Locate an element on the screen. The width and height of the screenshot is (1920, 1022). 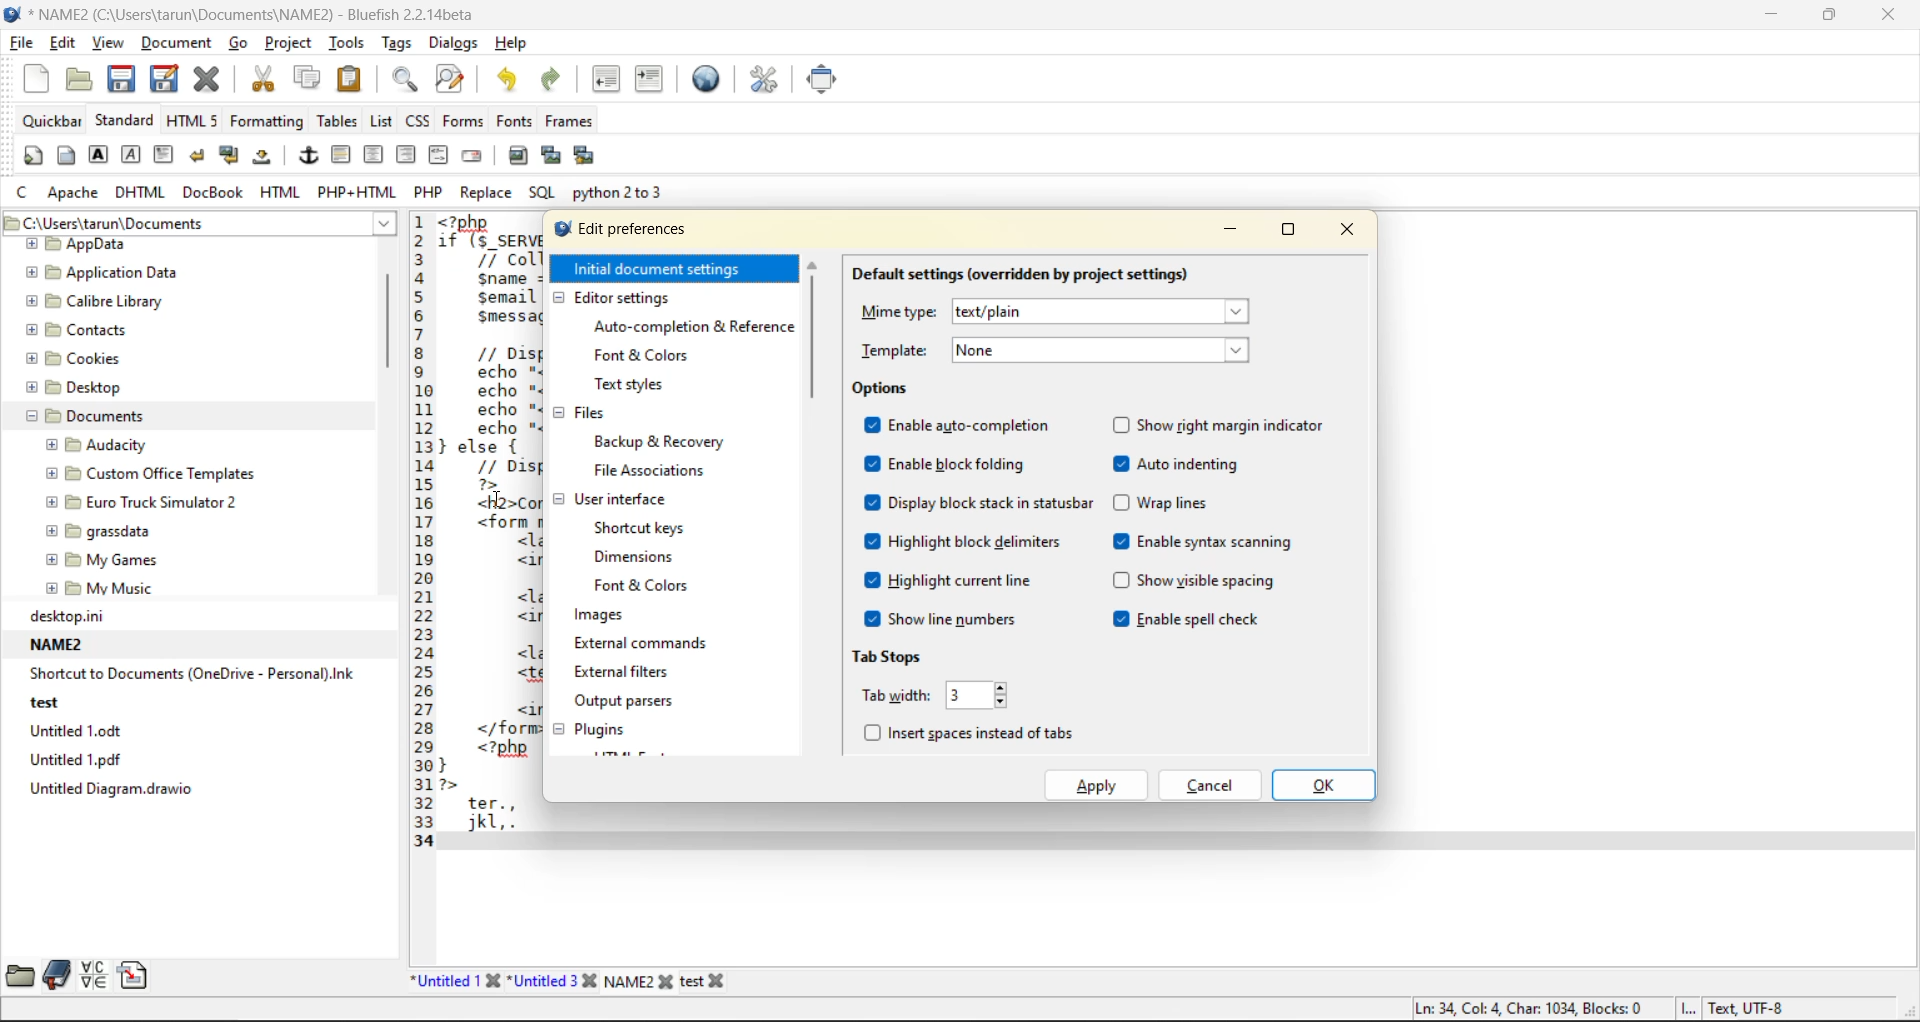
edit is located at coordinates (57, 43).